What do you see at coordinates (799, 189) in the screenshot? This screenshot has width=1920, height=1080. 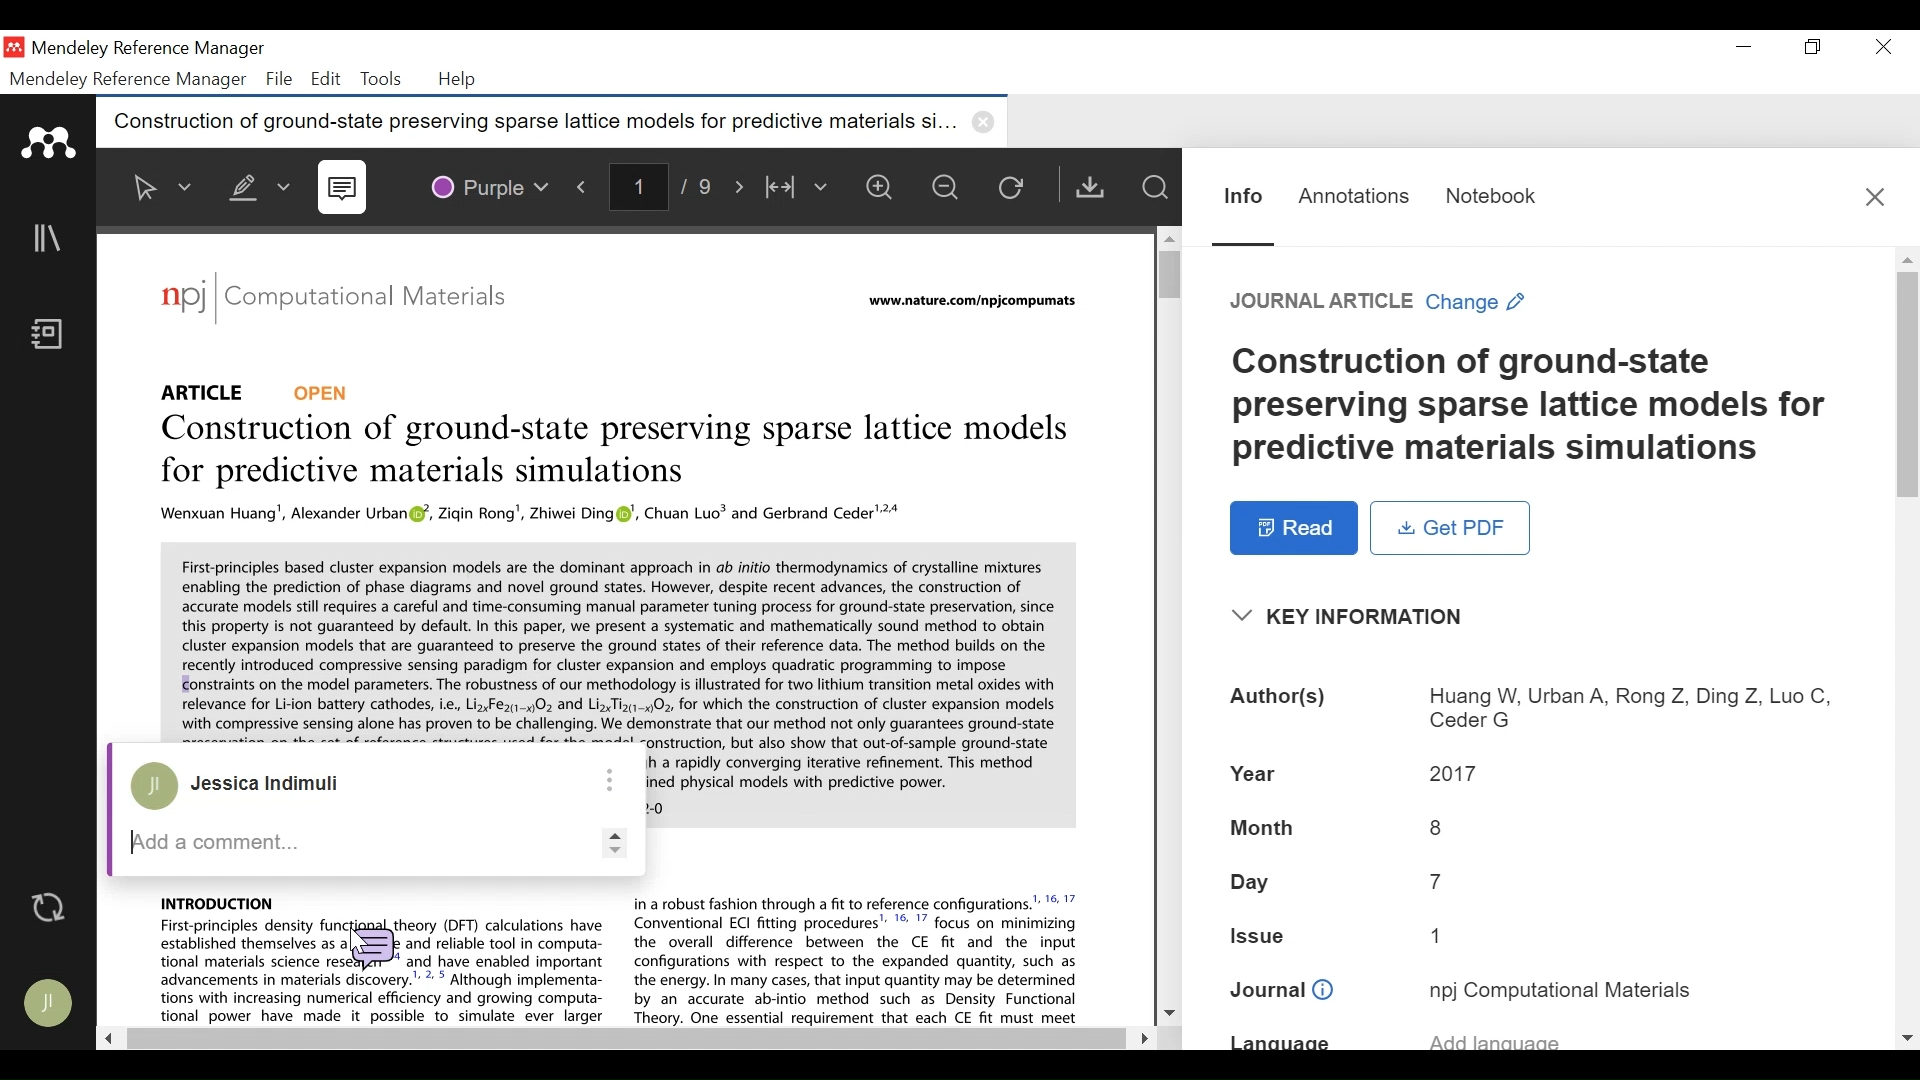 I see `Width to fit` at bounding box center [799, 189].